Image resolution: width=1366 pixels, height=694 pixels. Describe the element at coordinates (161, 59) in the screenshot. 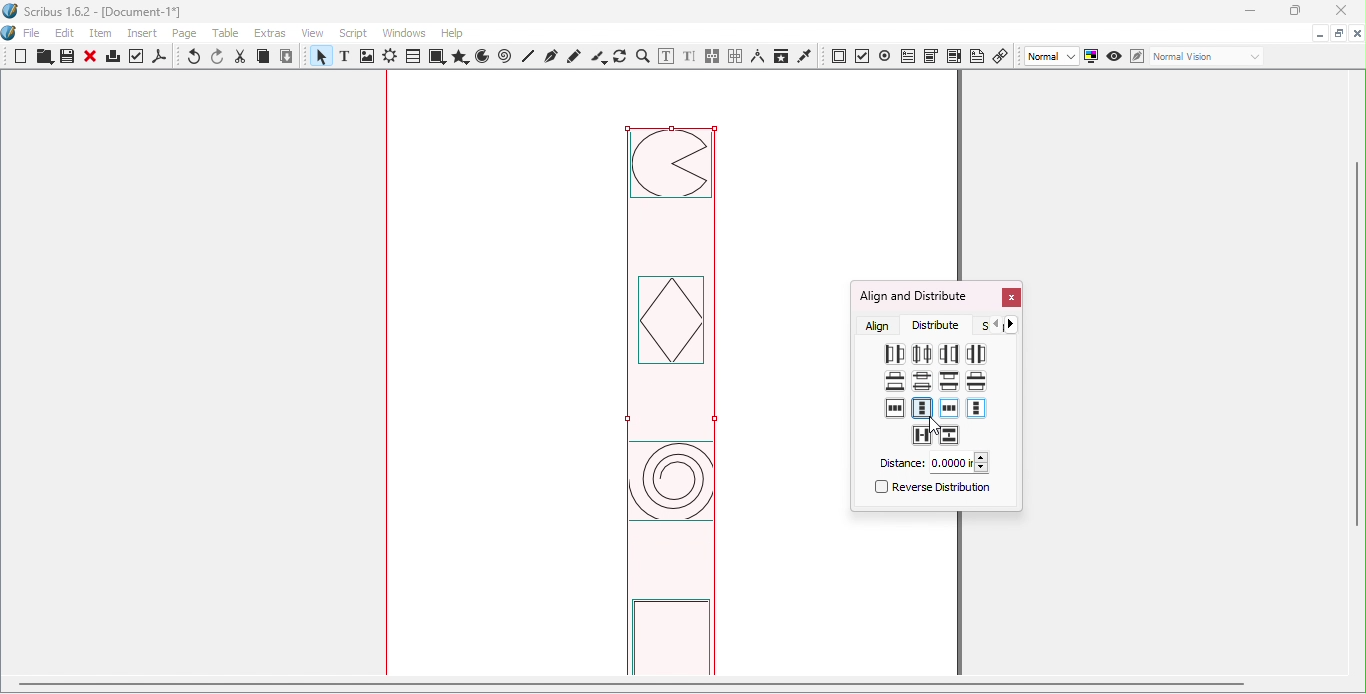

I see `save as PDF` at that location.